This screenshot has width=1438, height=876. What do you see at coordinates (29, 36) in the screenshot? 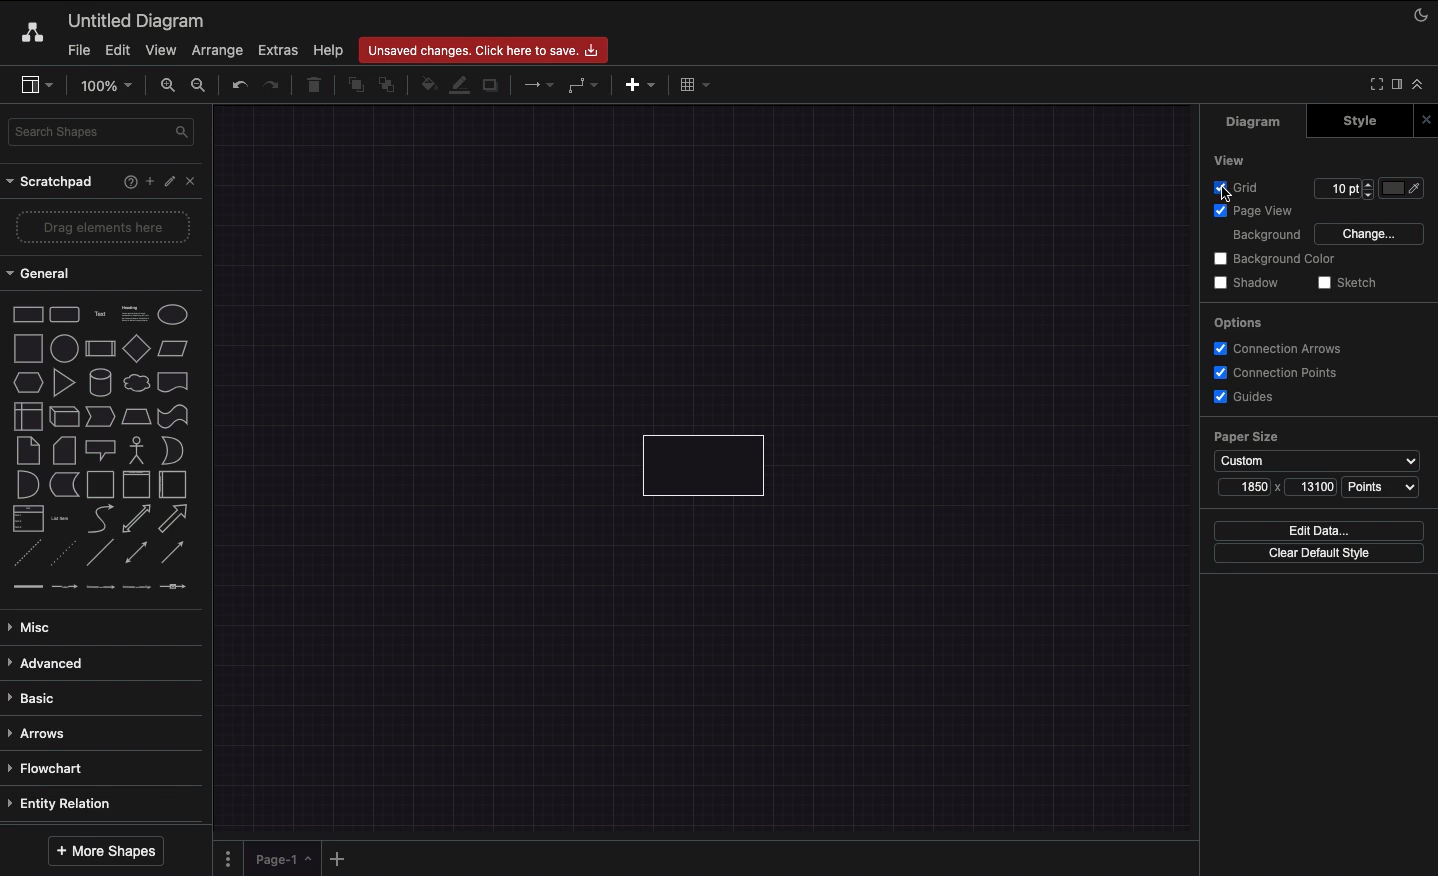
I see `Draw.io` at bounding box center [29, 36].